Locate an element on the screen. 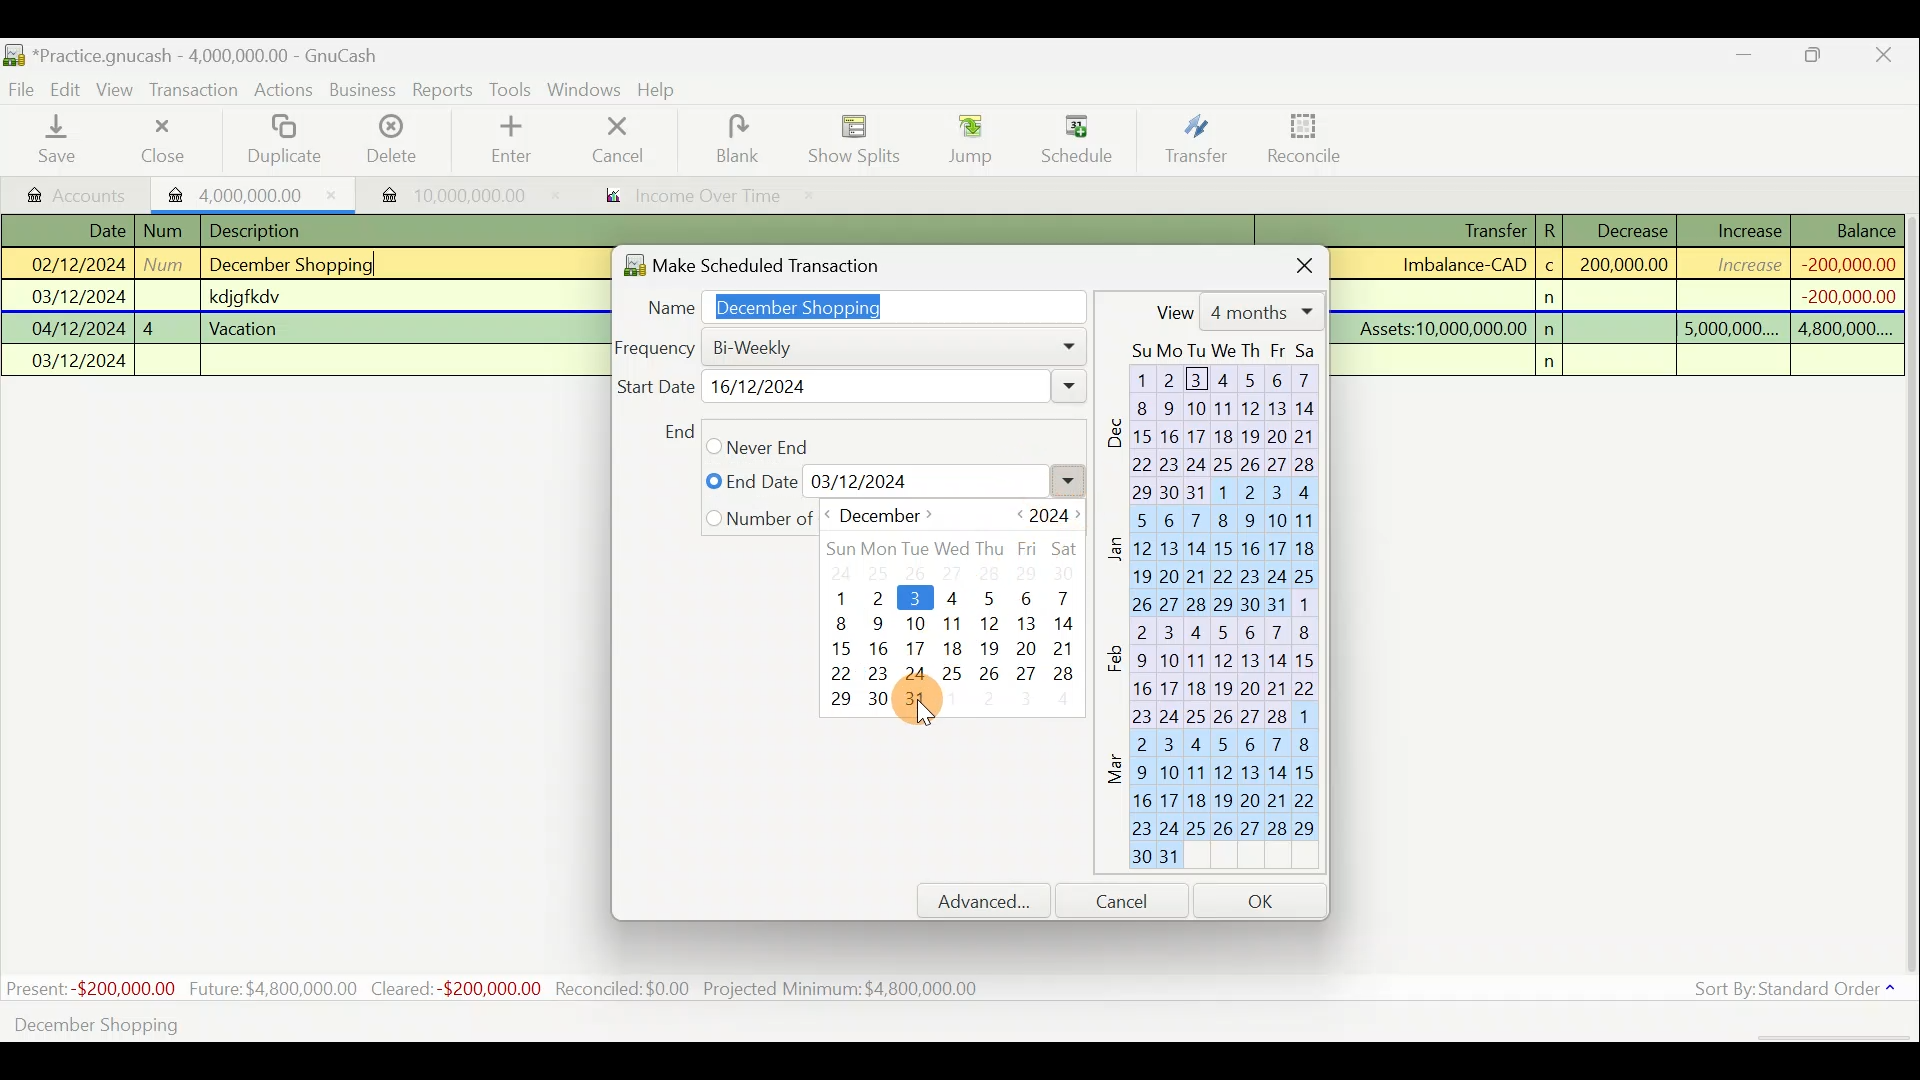  Tools is located at coordinates (513, 90).